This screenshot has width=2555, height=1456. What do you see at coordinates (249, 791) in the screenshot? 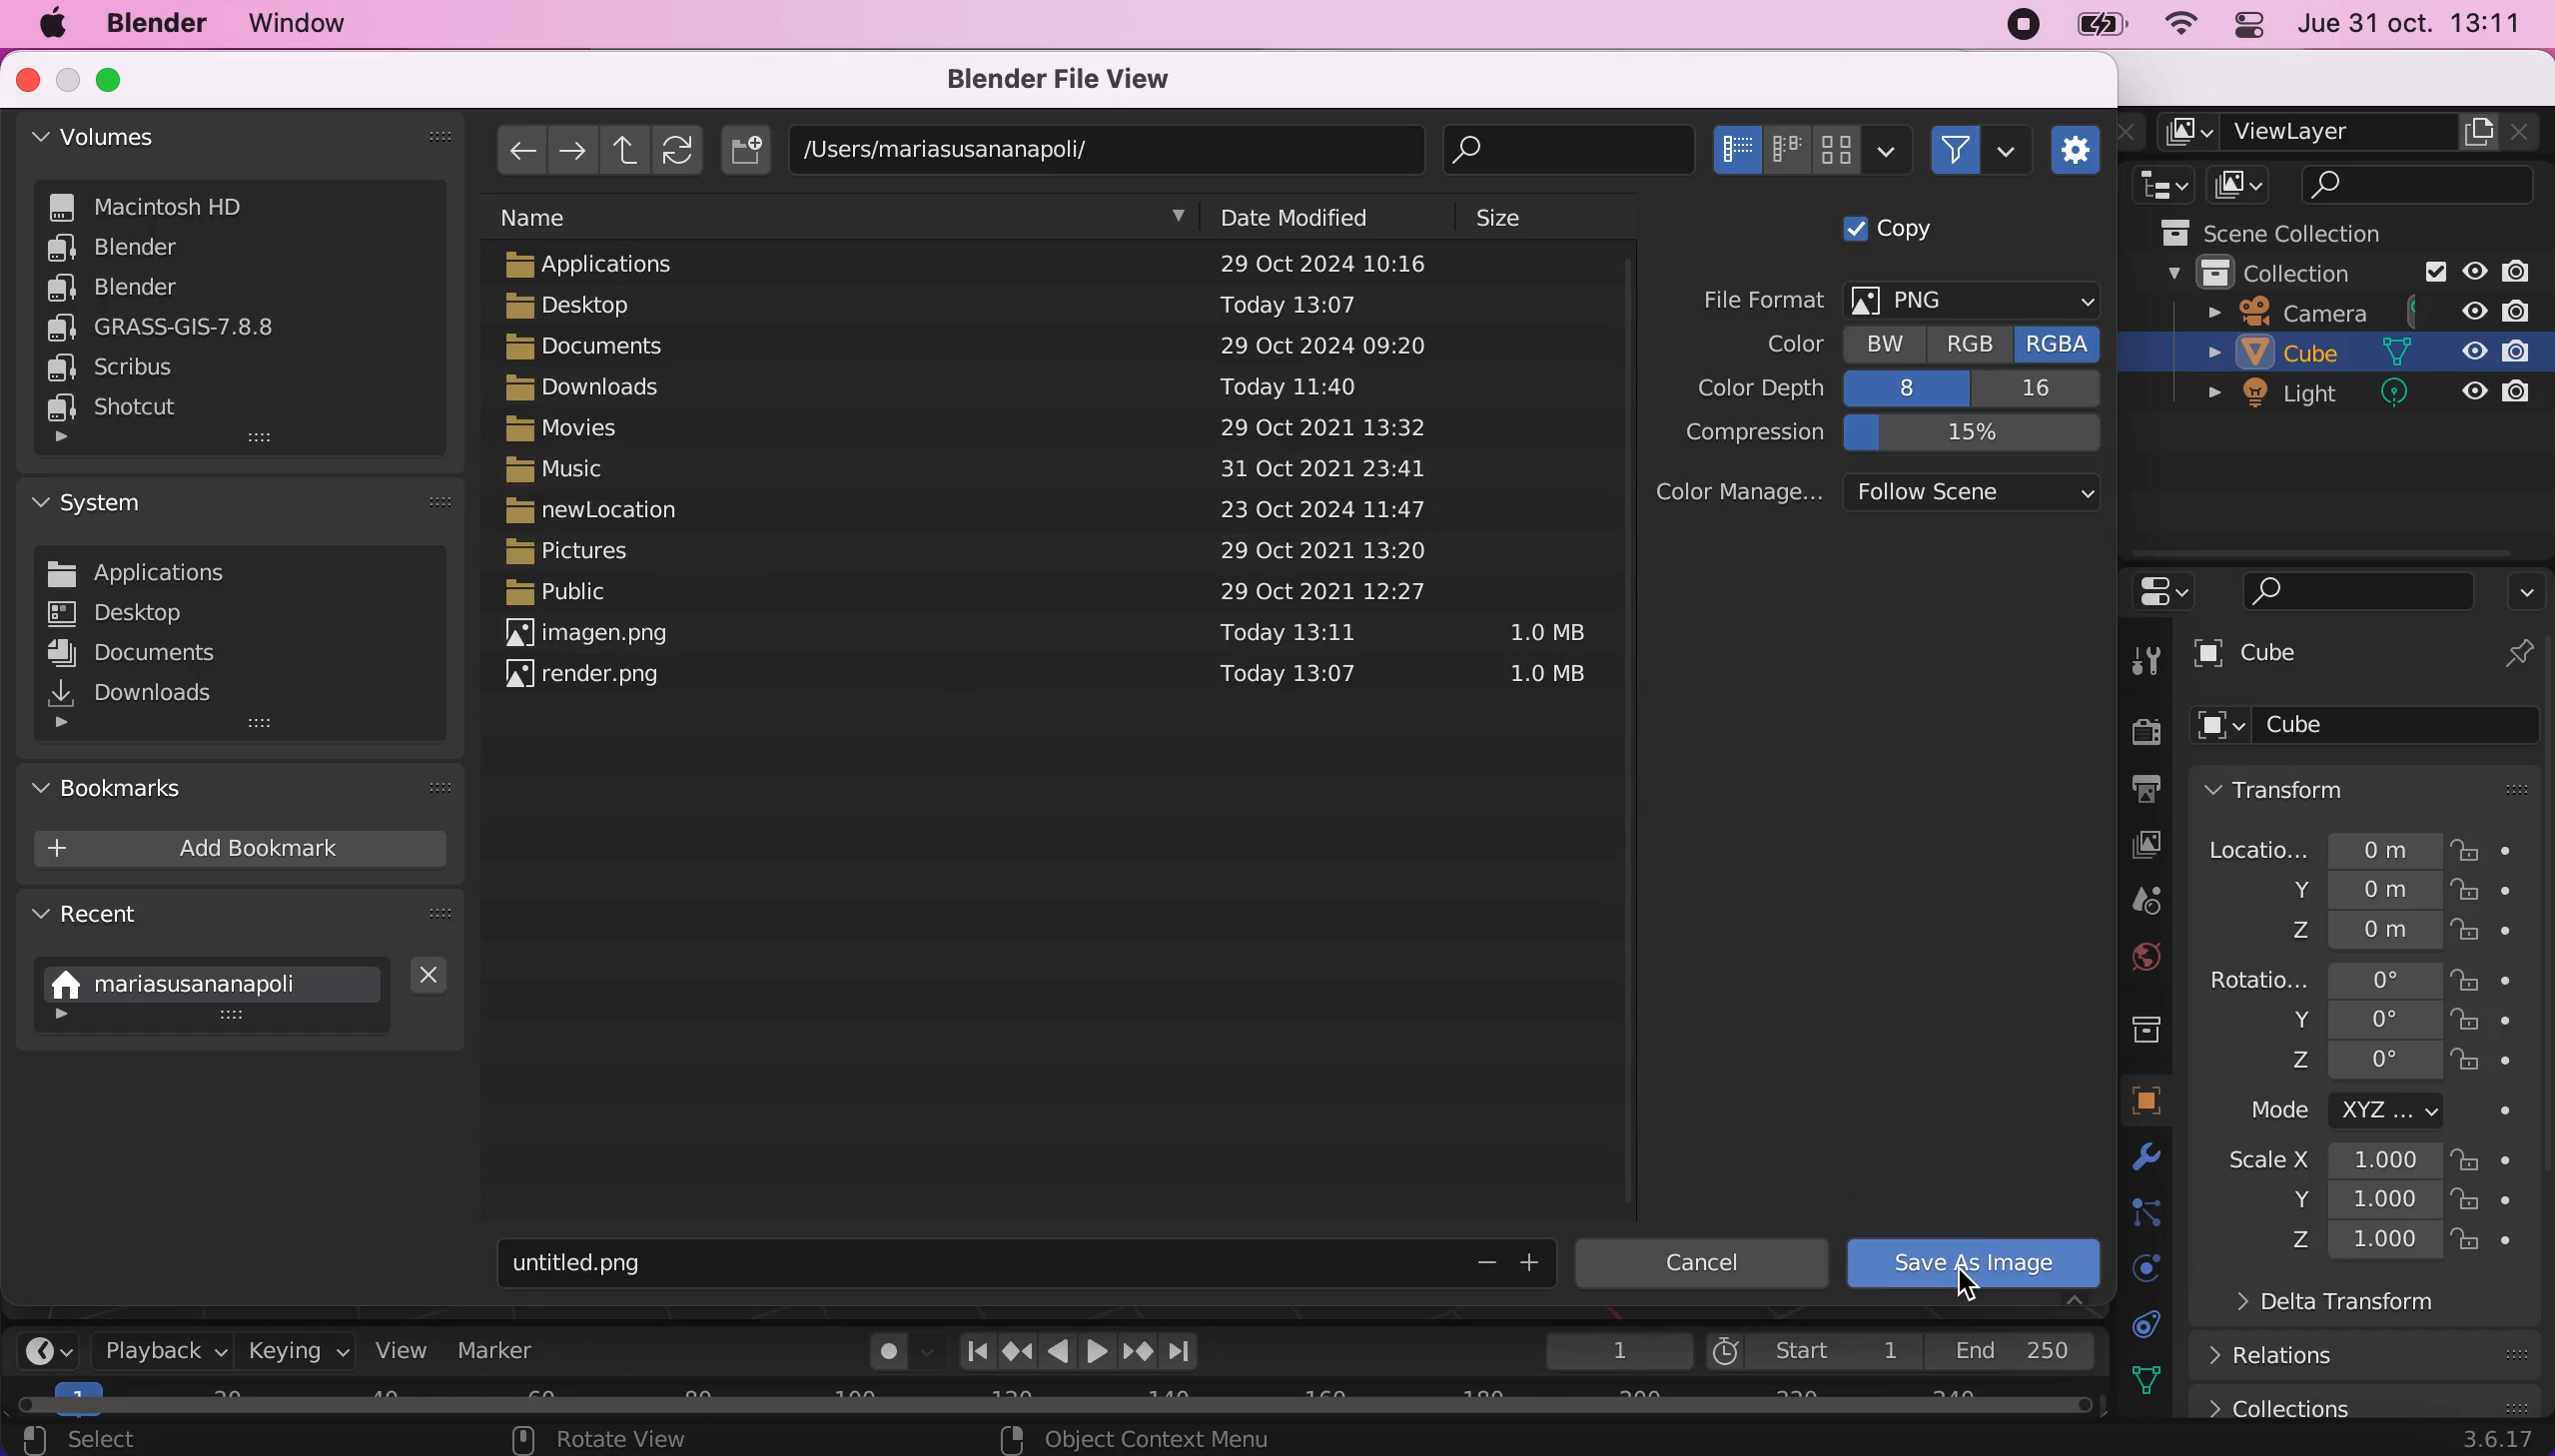
I see `bookmarks` at bounding box center [249, 791].